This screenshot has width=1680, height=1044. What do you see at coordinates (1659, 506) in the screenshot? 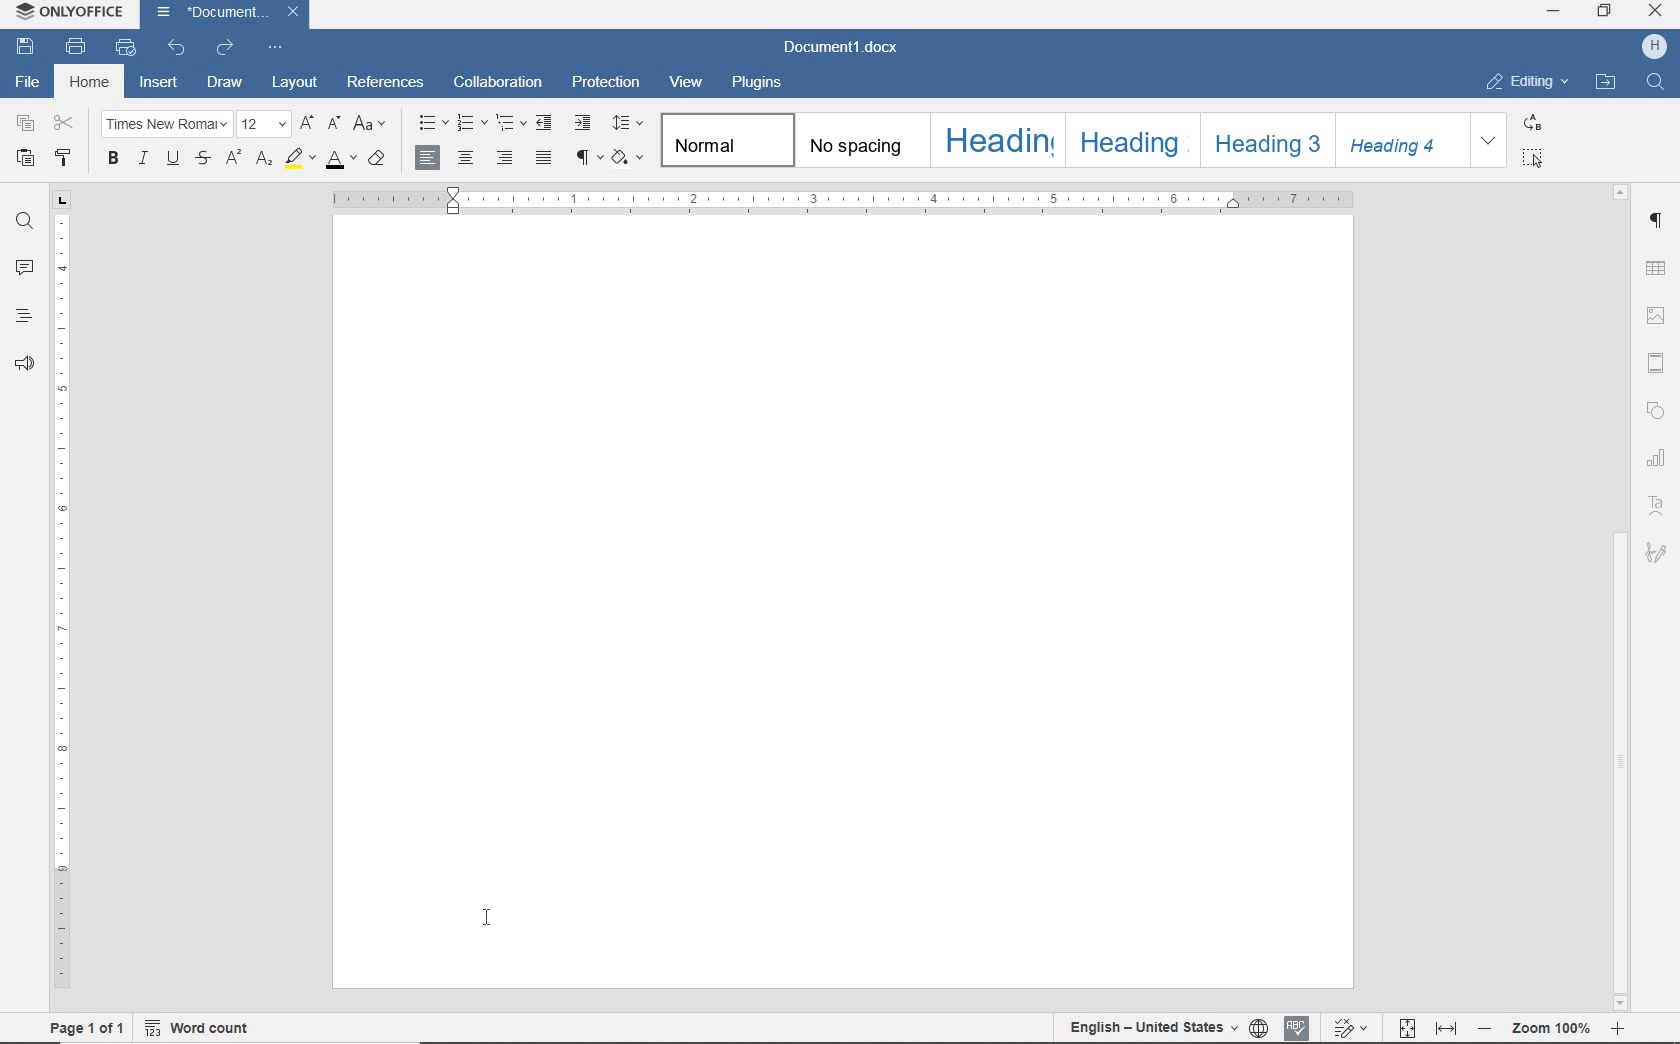
I see `Text Art` at bounding box center [1659, 506].